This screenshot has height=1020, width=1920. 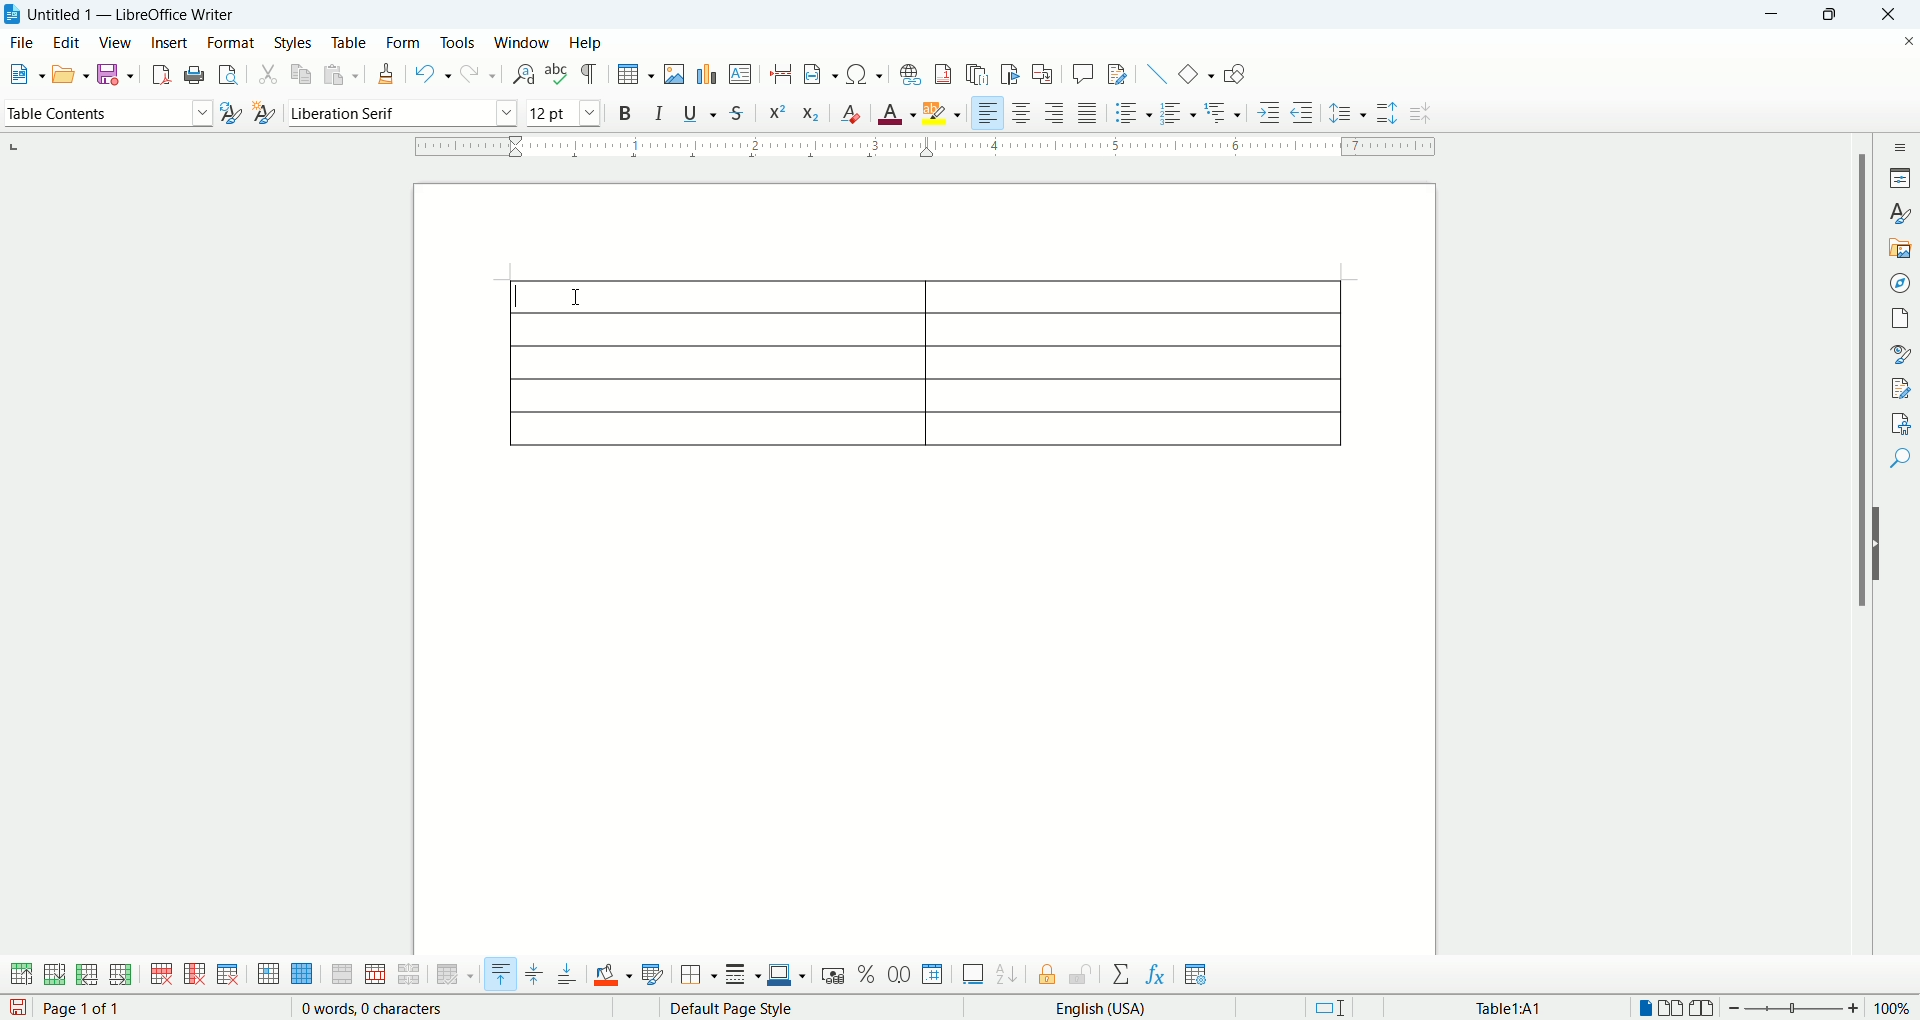 What do you see at coordinates (344, 974) in the screenshot?
I see `merge cells` at bounding box center [344, 974].